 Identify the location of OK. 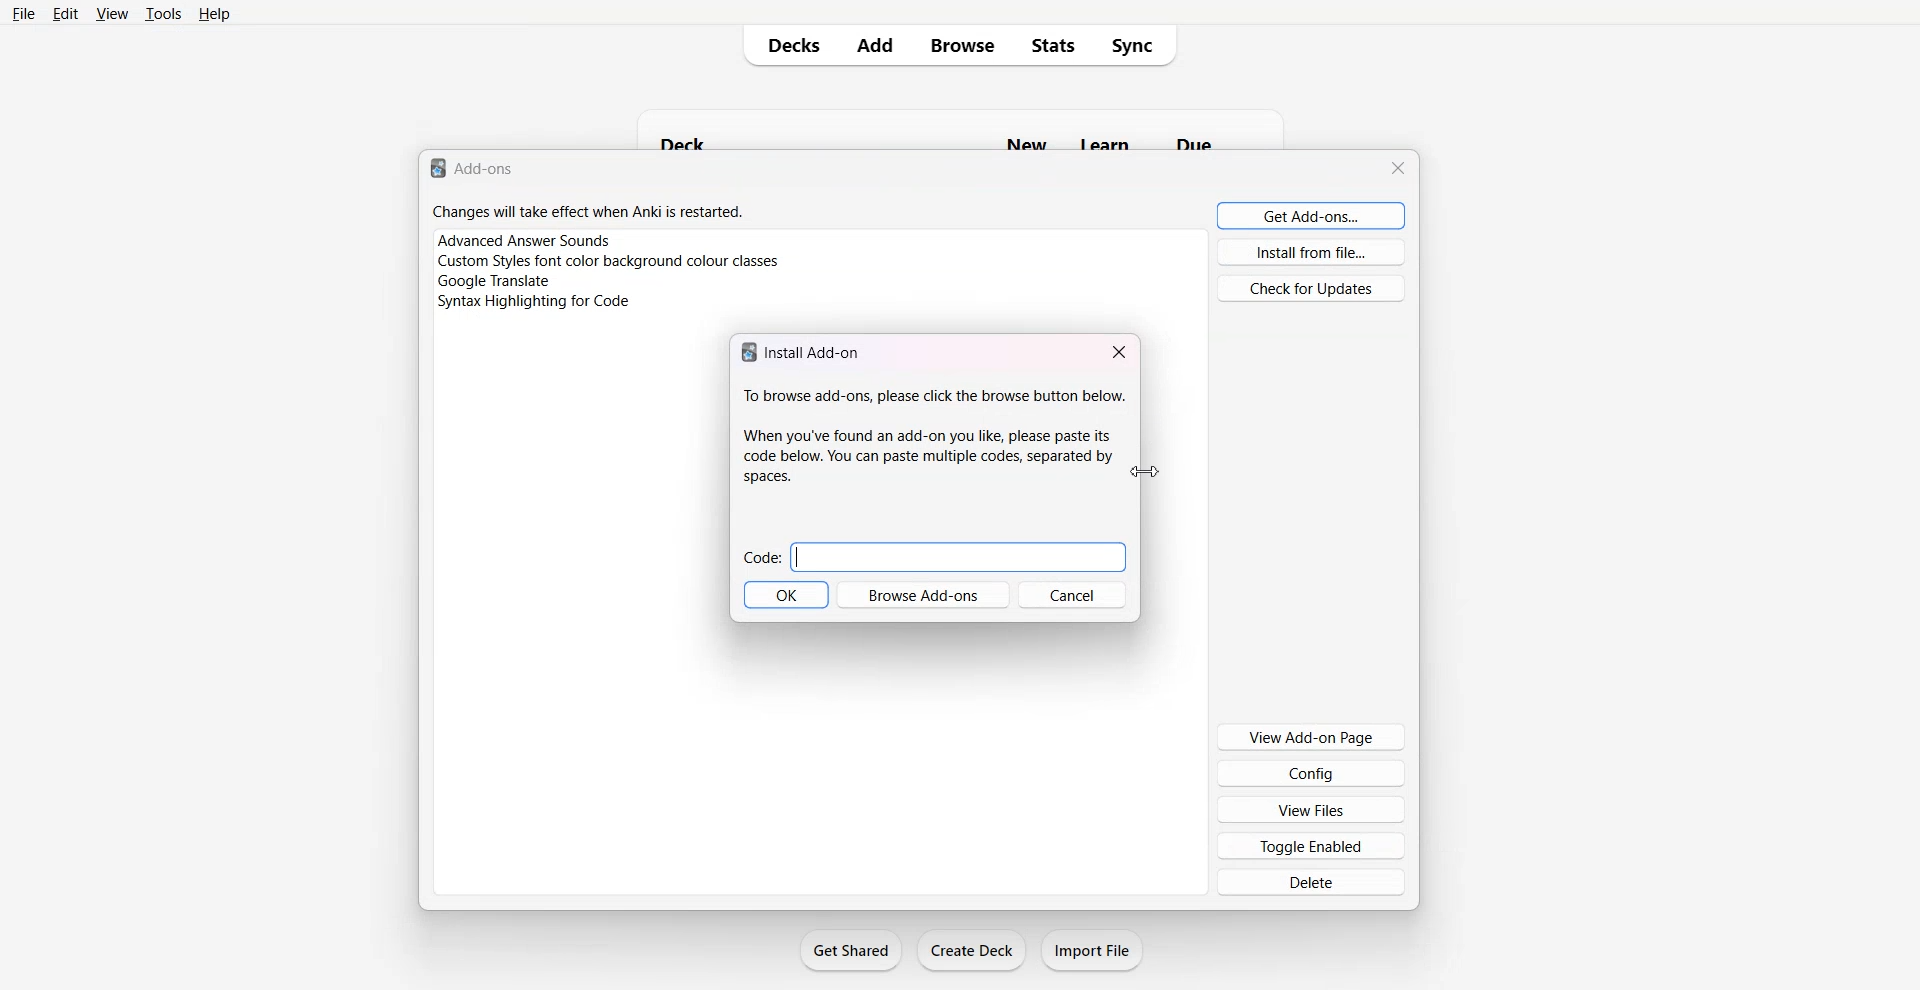
(786, 595).